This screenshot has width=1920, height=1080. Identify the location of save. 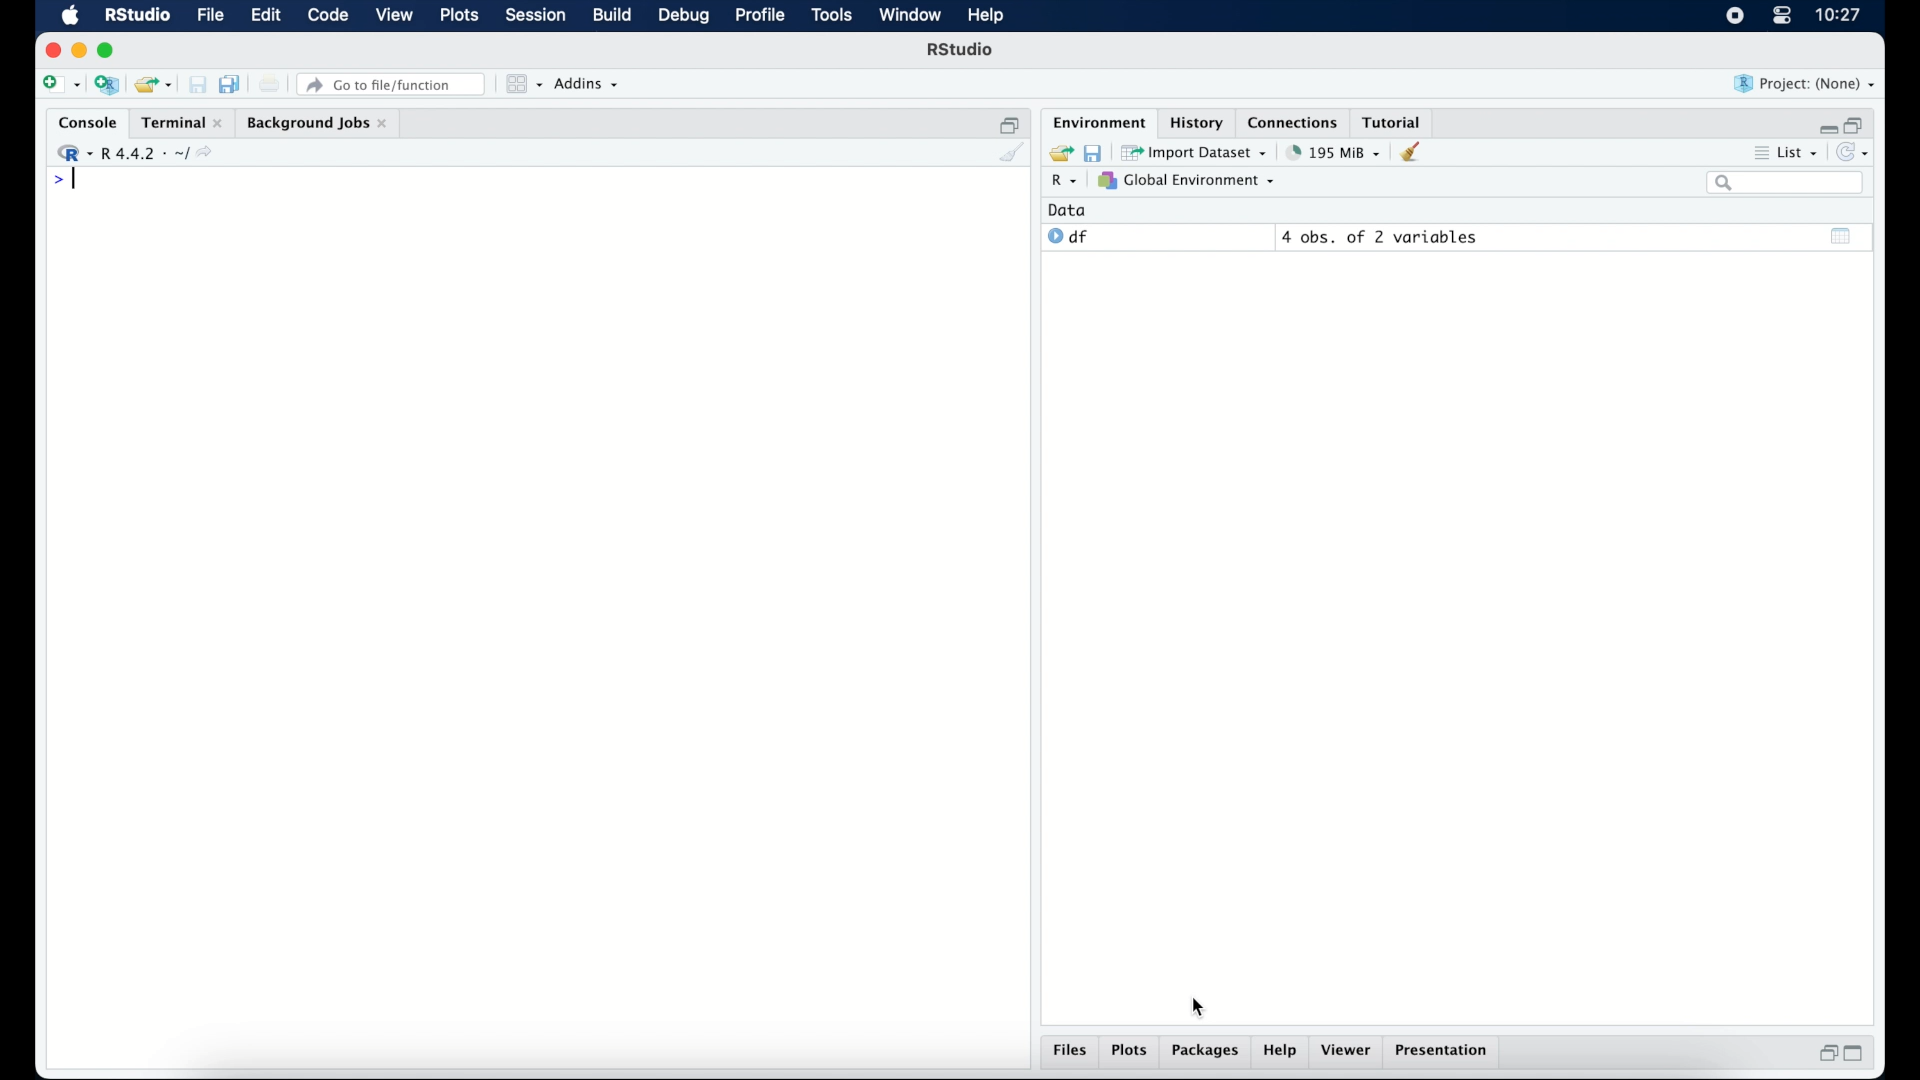
(197, 84).